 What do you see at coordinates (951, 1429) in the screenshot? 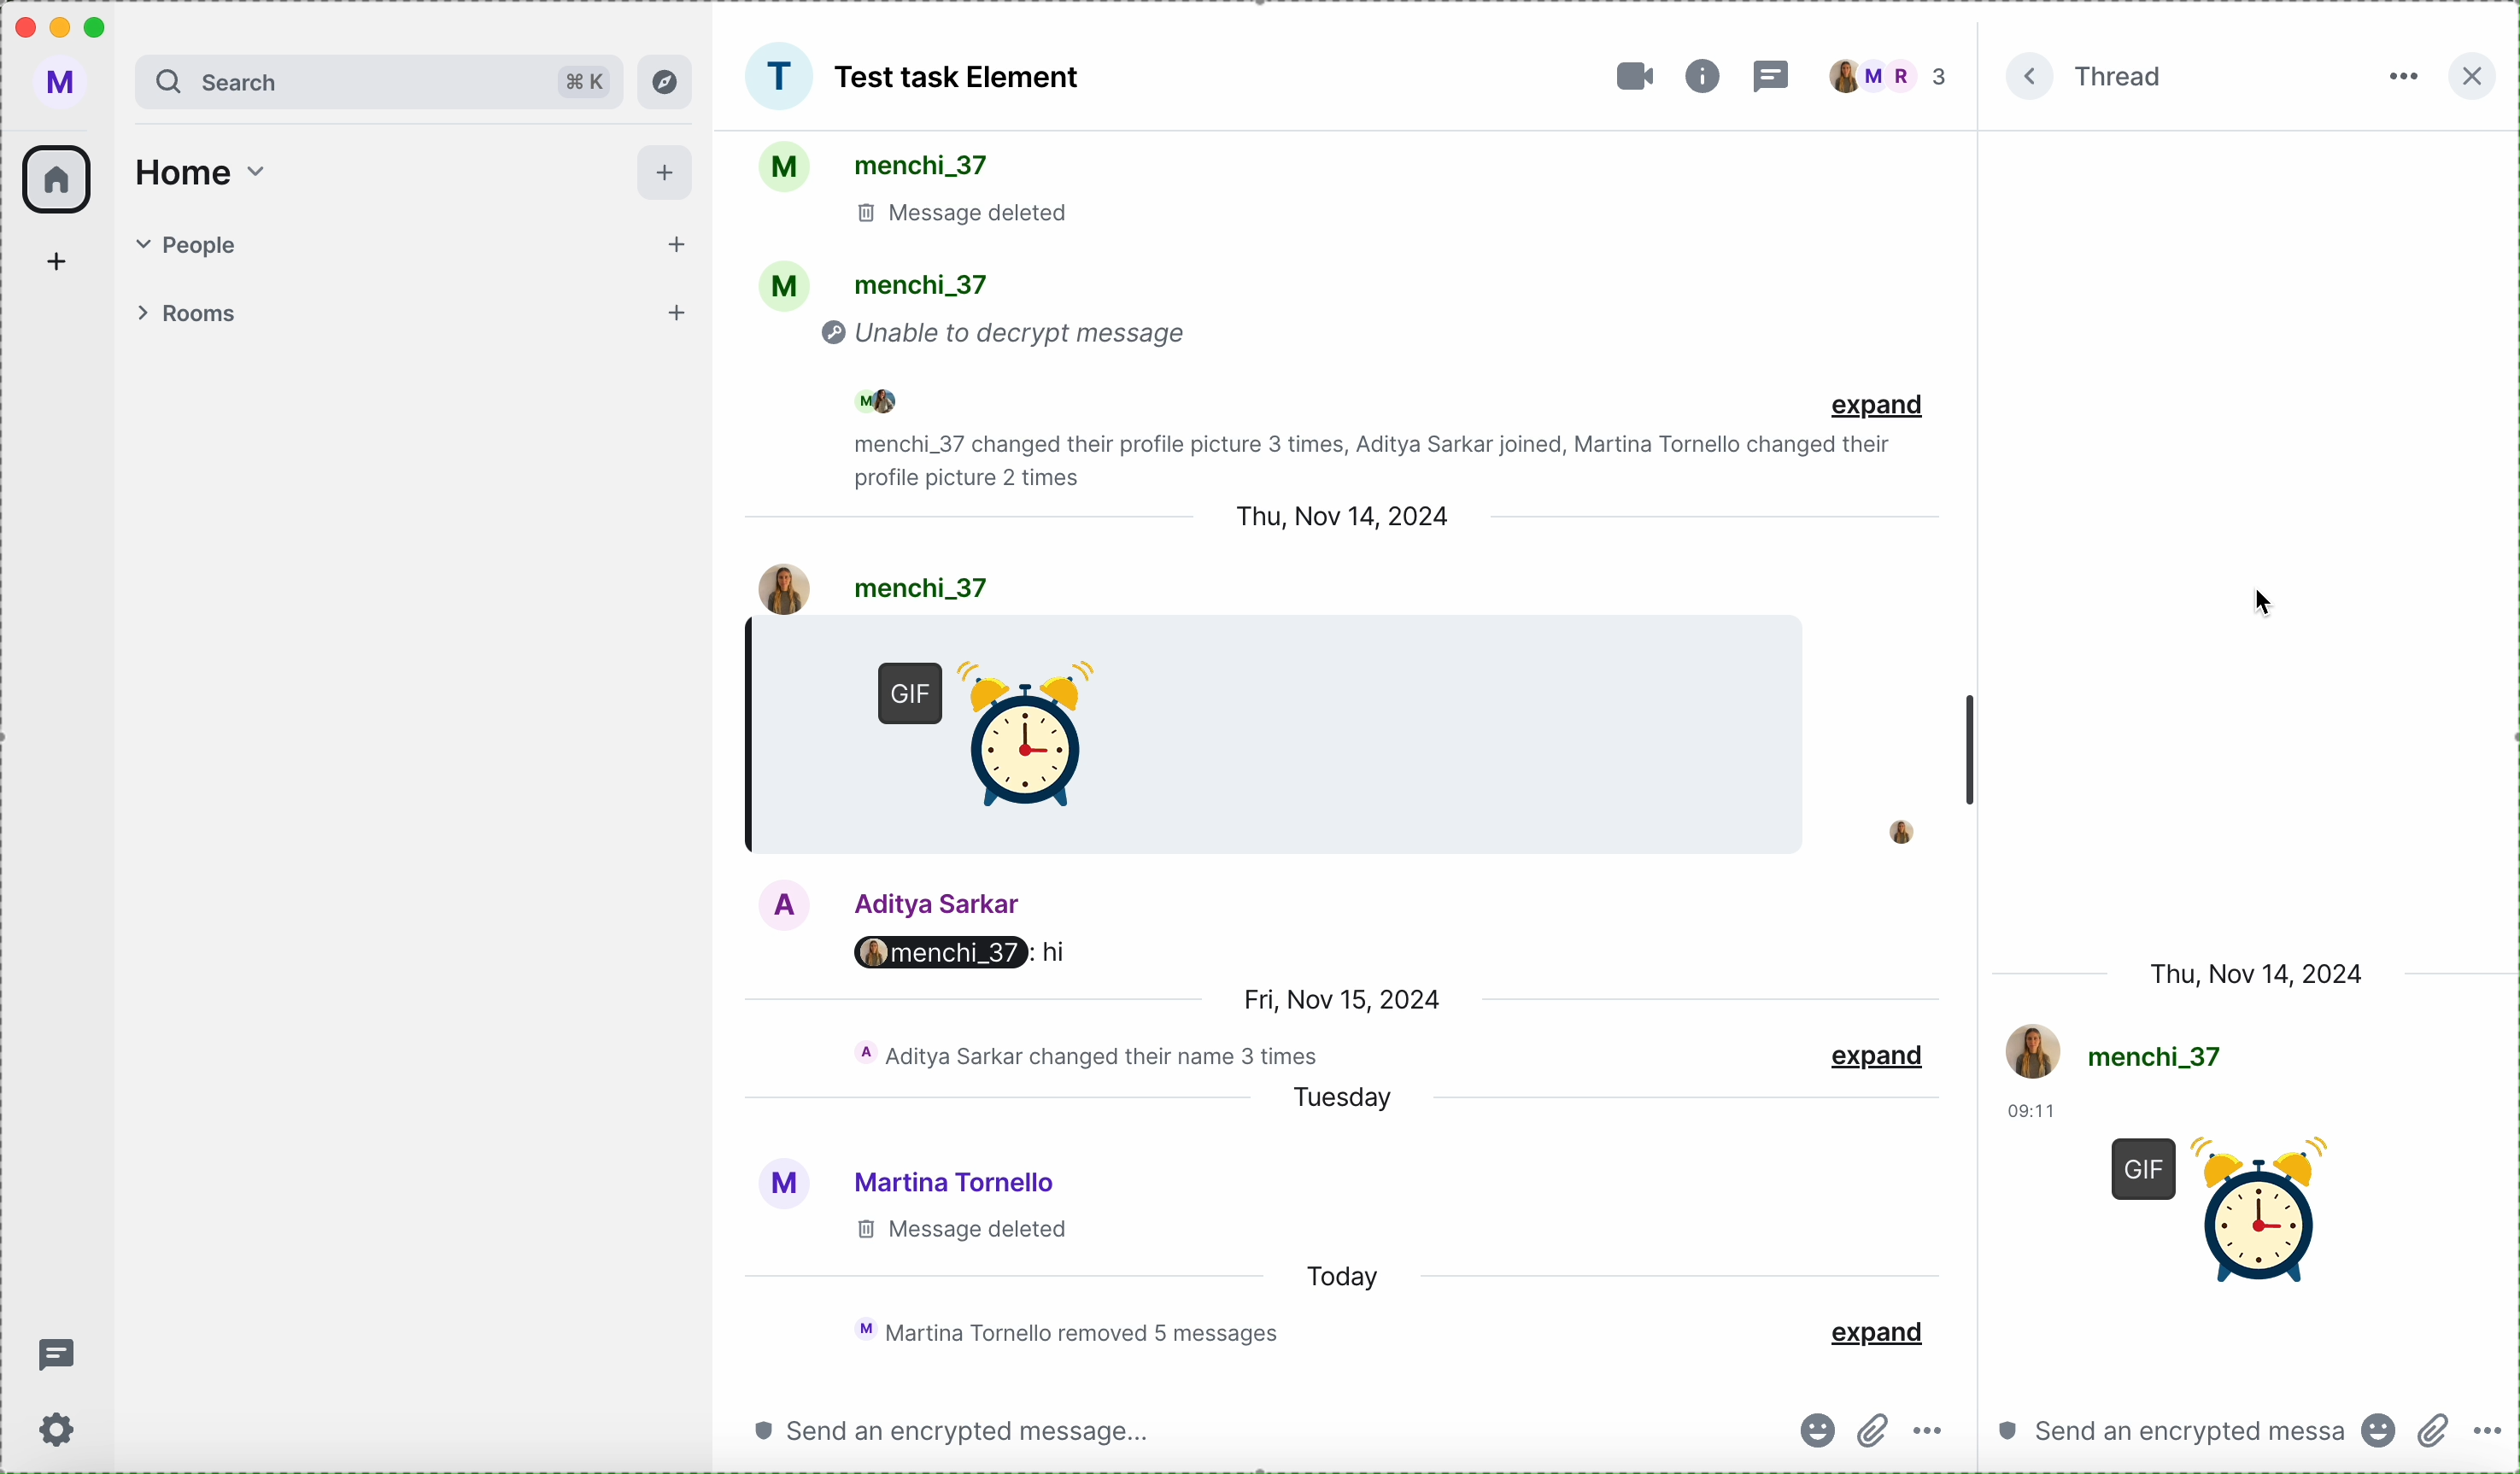
I see `send a message` at bounding box center [951, 1429].